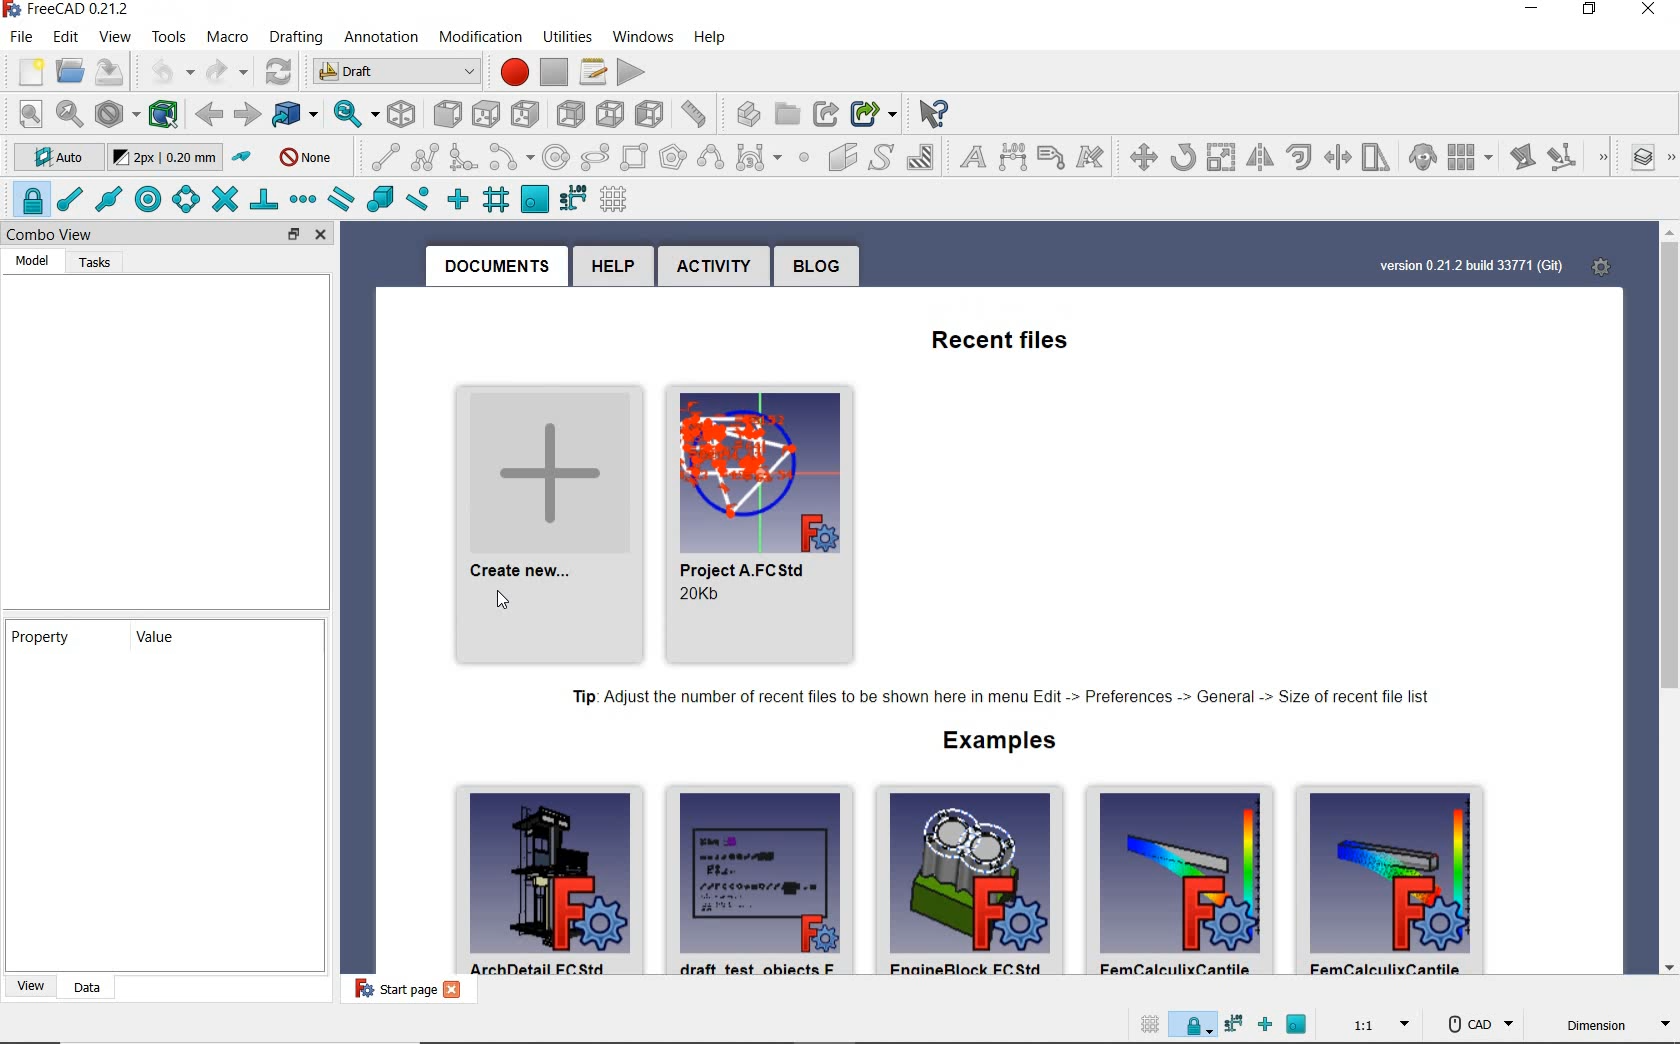  What do you see at coordinates (109, 112) in the screenshot?
I see `draw style` at bounding box center [109, 112].